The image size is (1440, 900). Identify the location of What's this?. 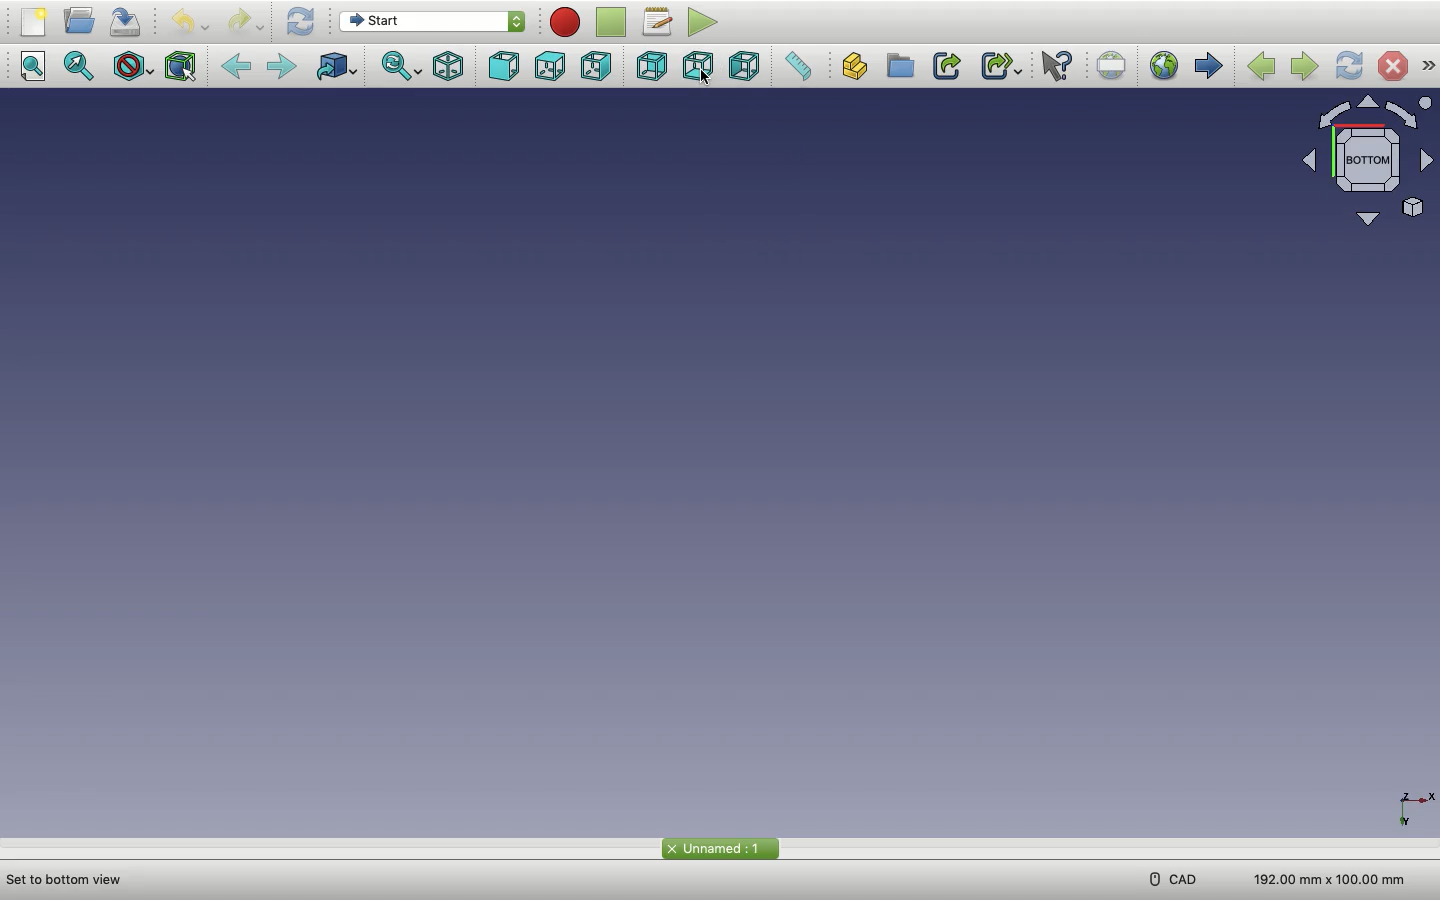
(1062, 66).